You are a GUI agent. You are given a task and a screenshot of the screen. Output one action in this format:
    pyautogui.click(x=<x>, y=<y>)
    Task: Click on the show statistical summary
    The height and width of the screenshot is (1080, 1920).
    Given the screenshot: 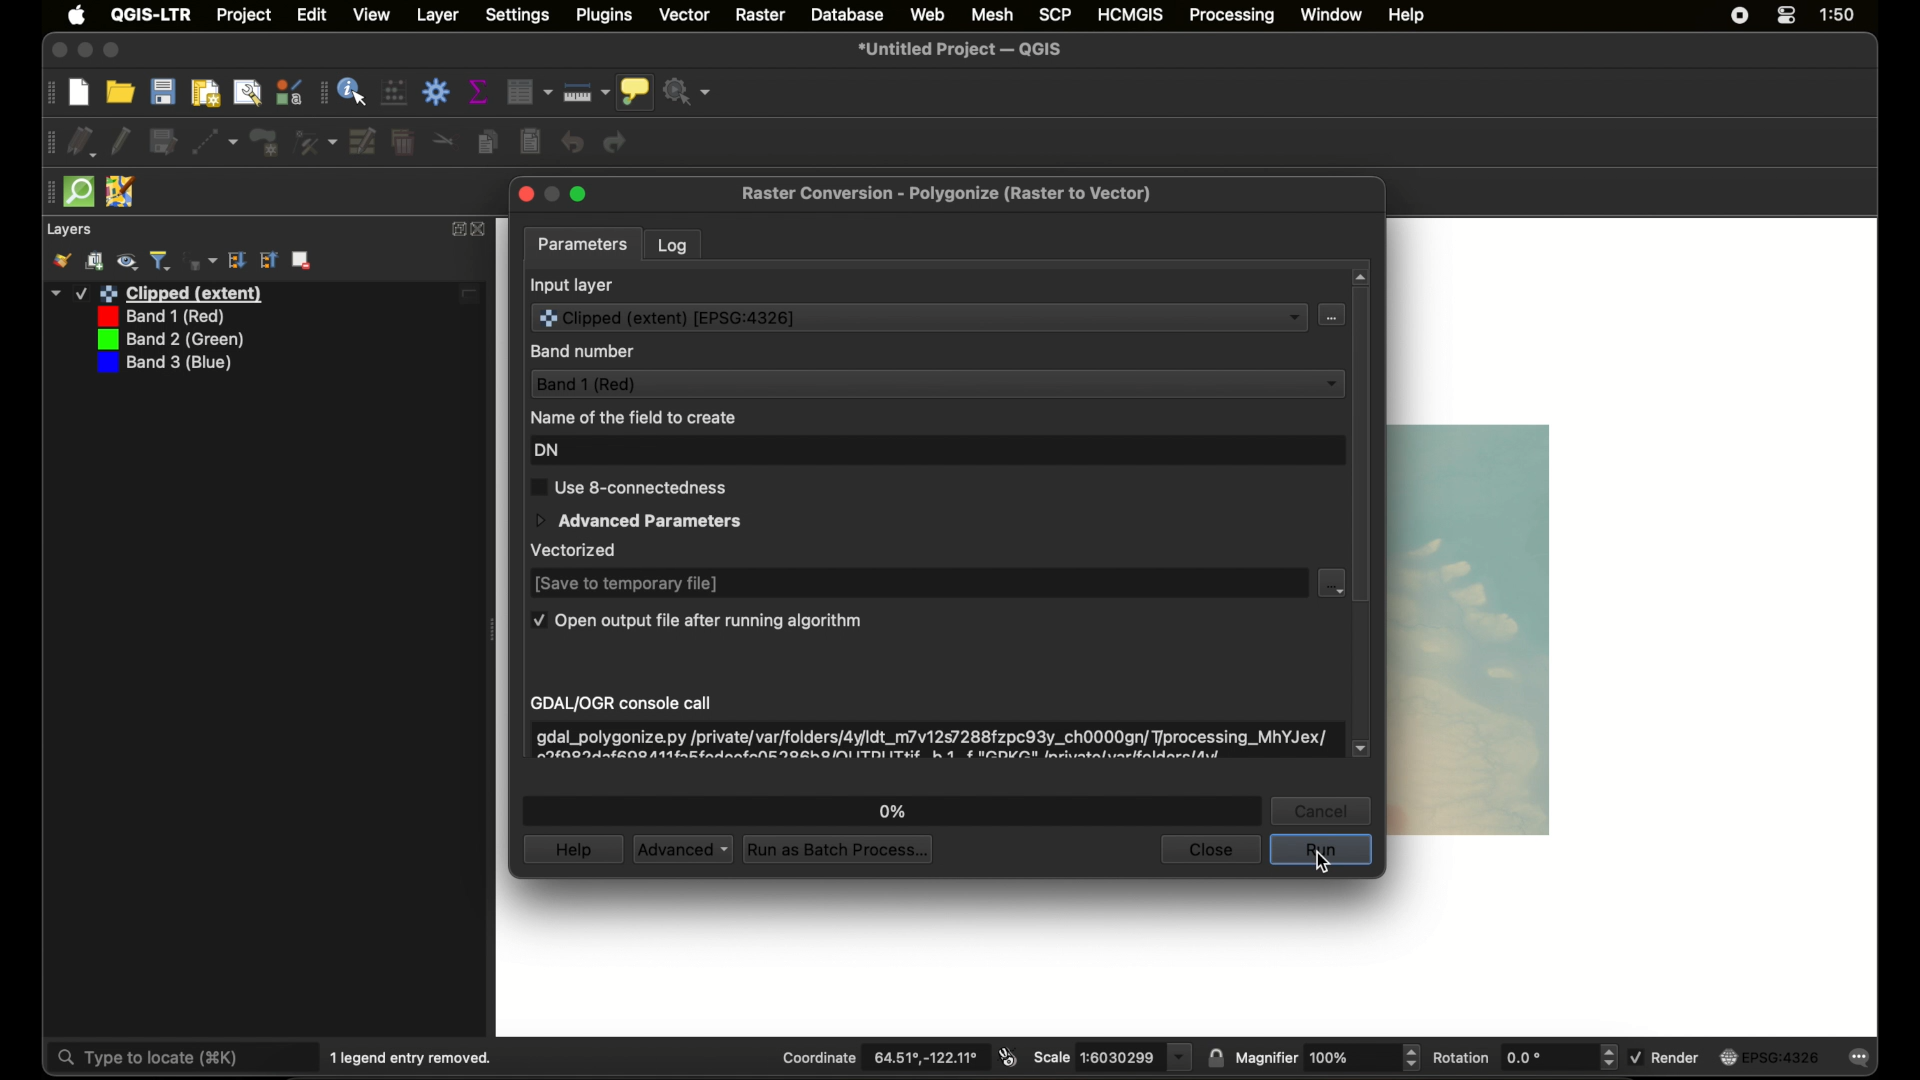 What is the action you would take?
    pyautogui.click(x=479, y=91)
    